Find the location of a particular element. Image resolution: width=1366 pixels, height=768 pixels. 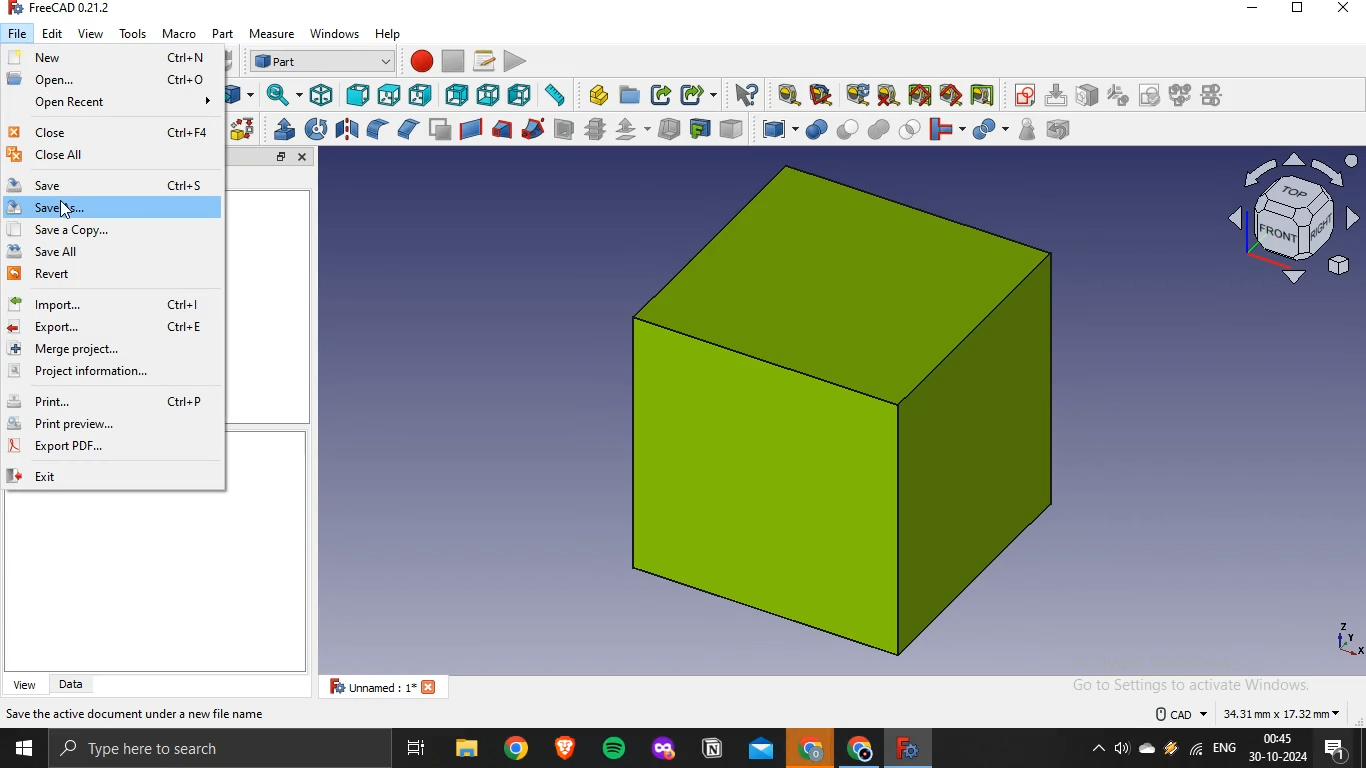

isometric view is located at coordinates (322, 94).